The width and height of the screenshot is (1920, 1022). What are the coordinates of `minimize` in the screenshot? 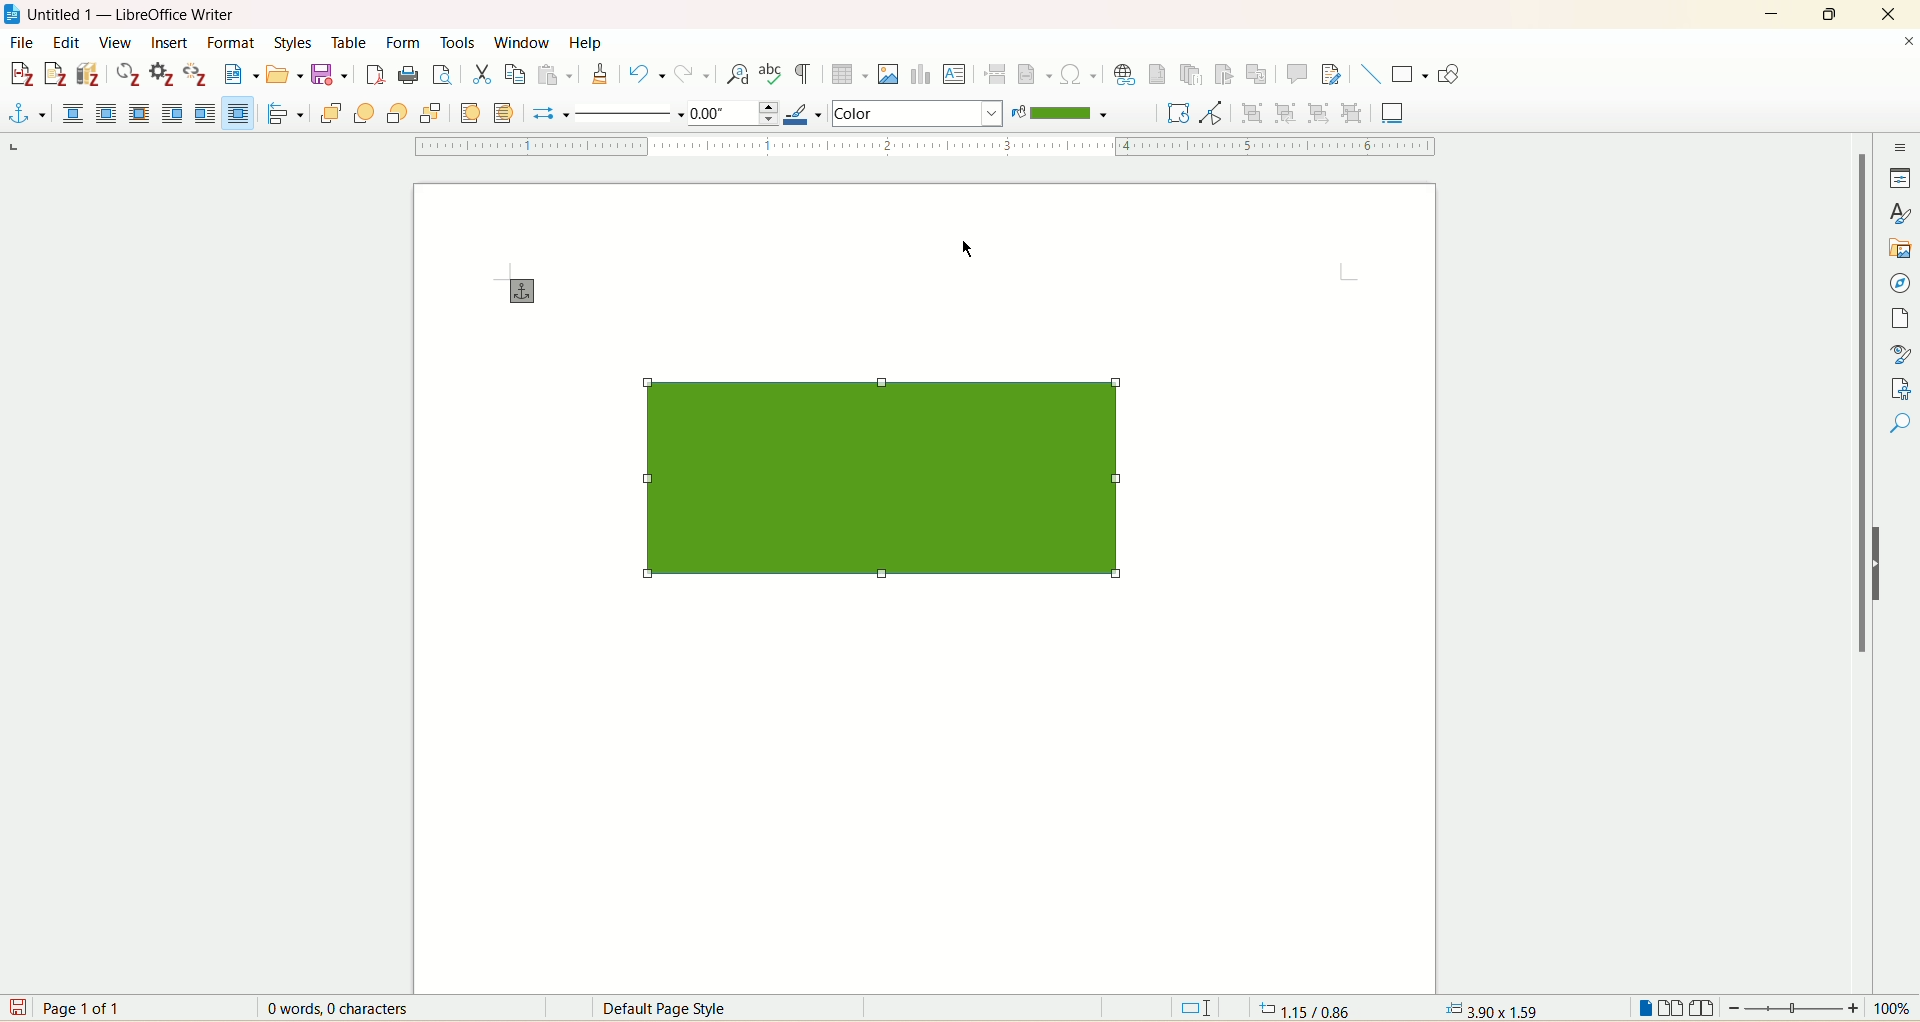 It's located at (1773, 15).